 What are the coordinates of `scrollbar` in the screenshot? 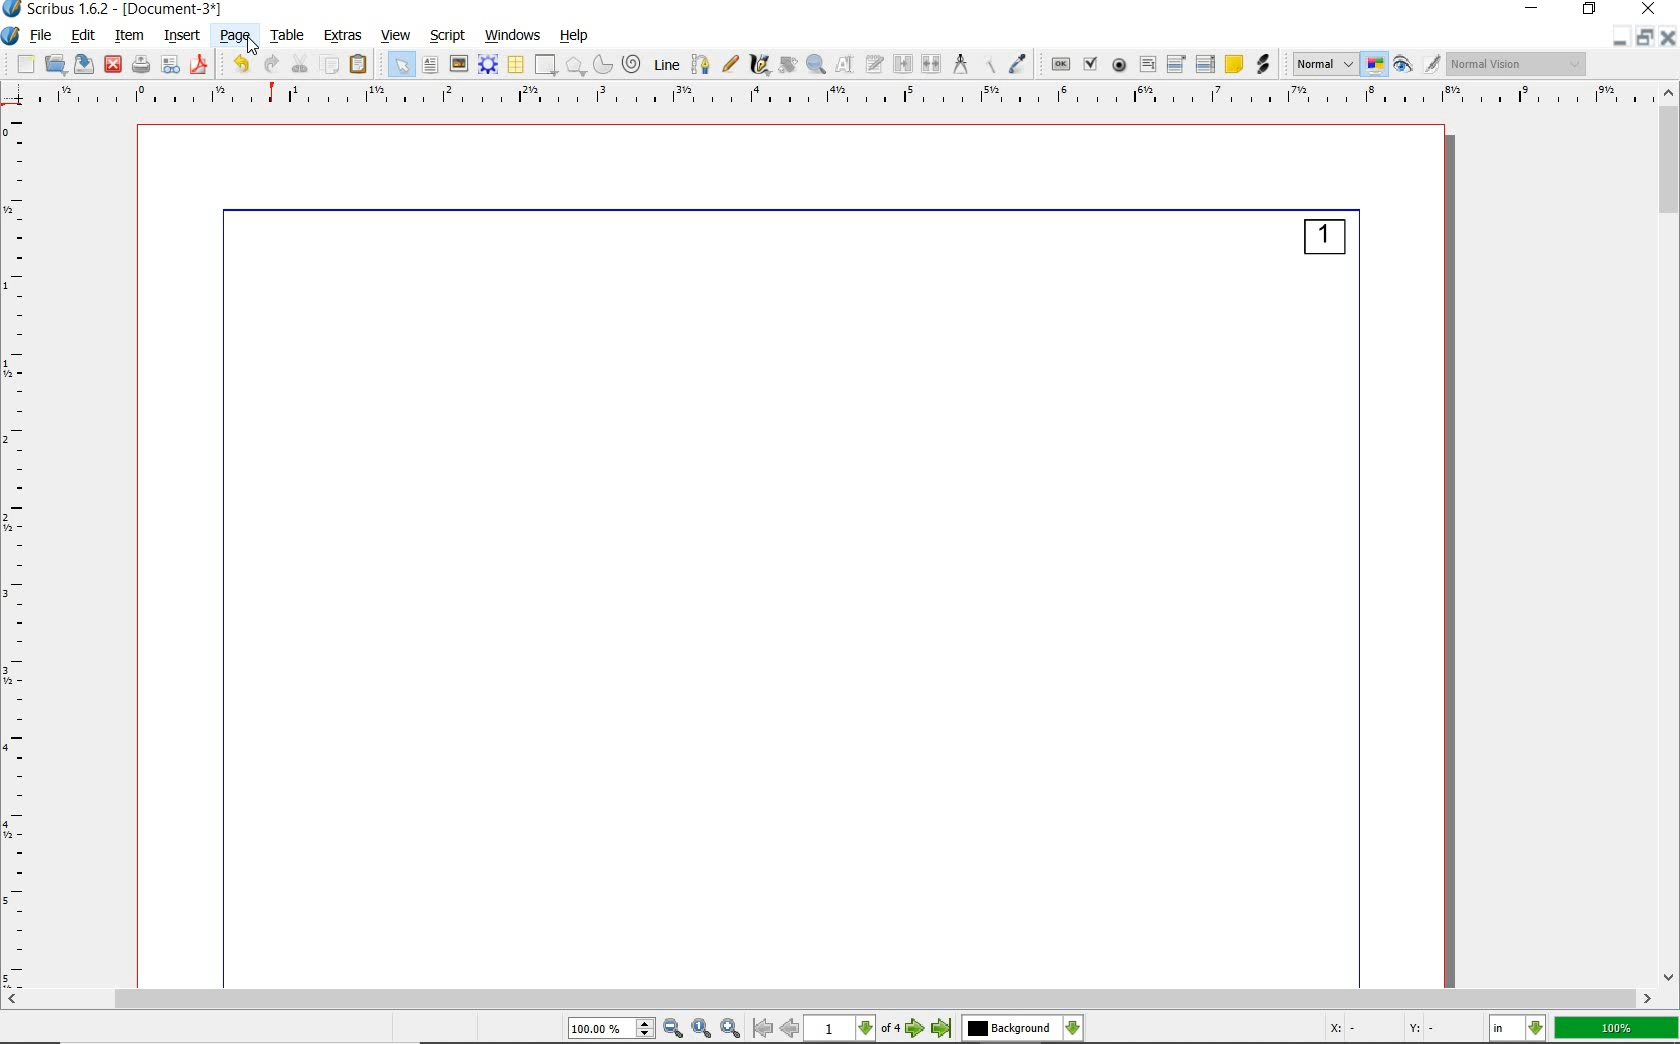 It's located at (830, 999).